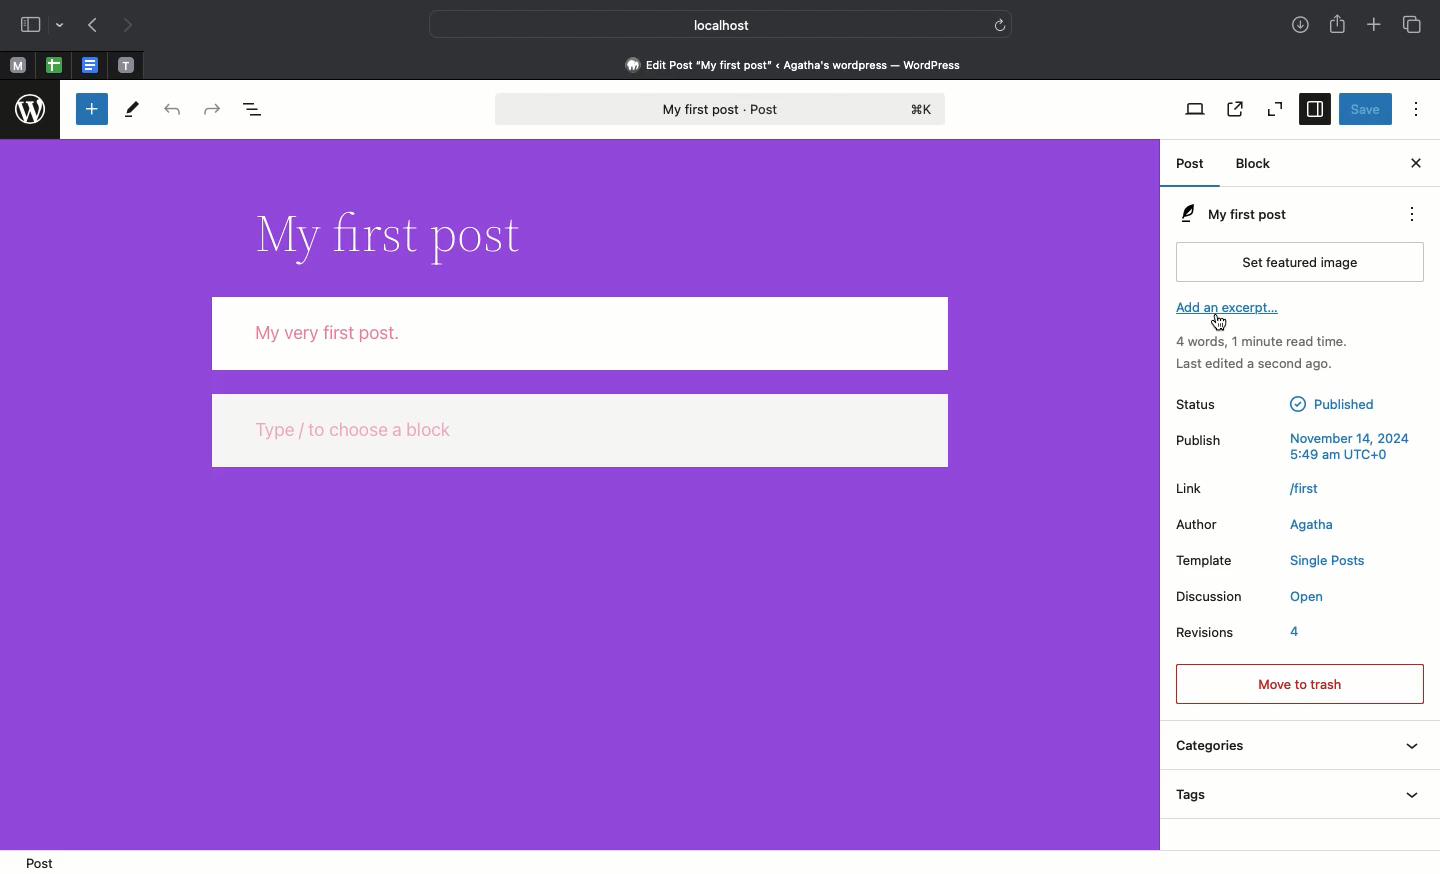 The image size is (1440, 874). What do you see at coordinates (170, 111) in the screenshot?
I see `Undo` at bounding box center [170, 111].